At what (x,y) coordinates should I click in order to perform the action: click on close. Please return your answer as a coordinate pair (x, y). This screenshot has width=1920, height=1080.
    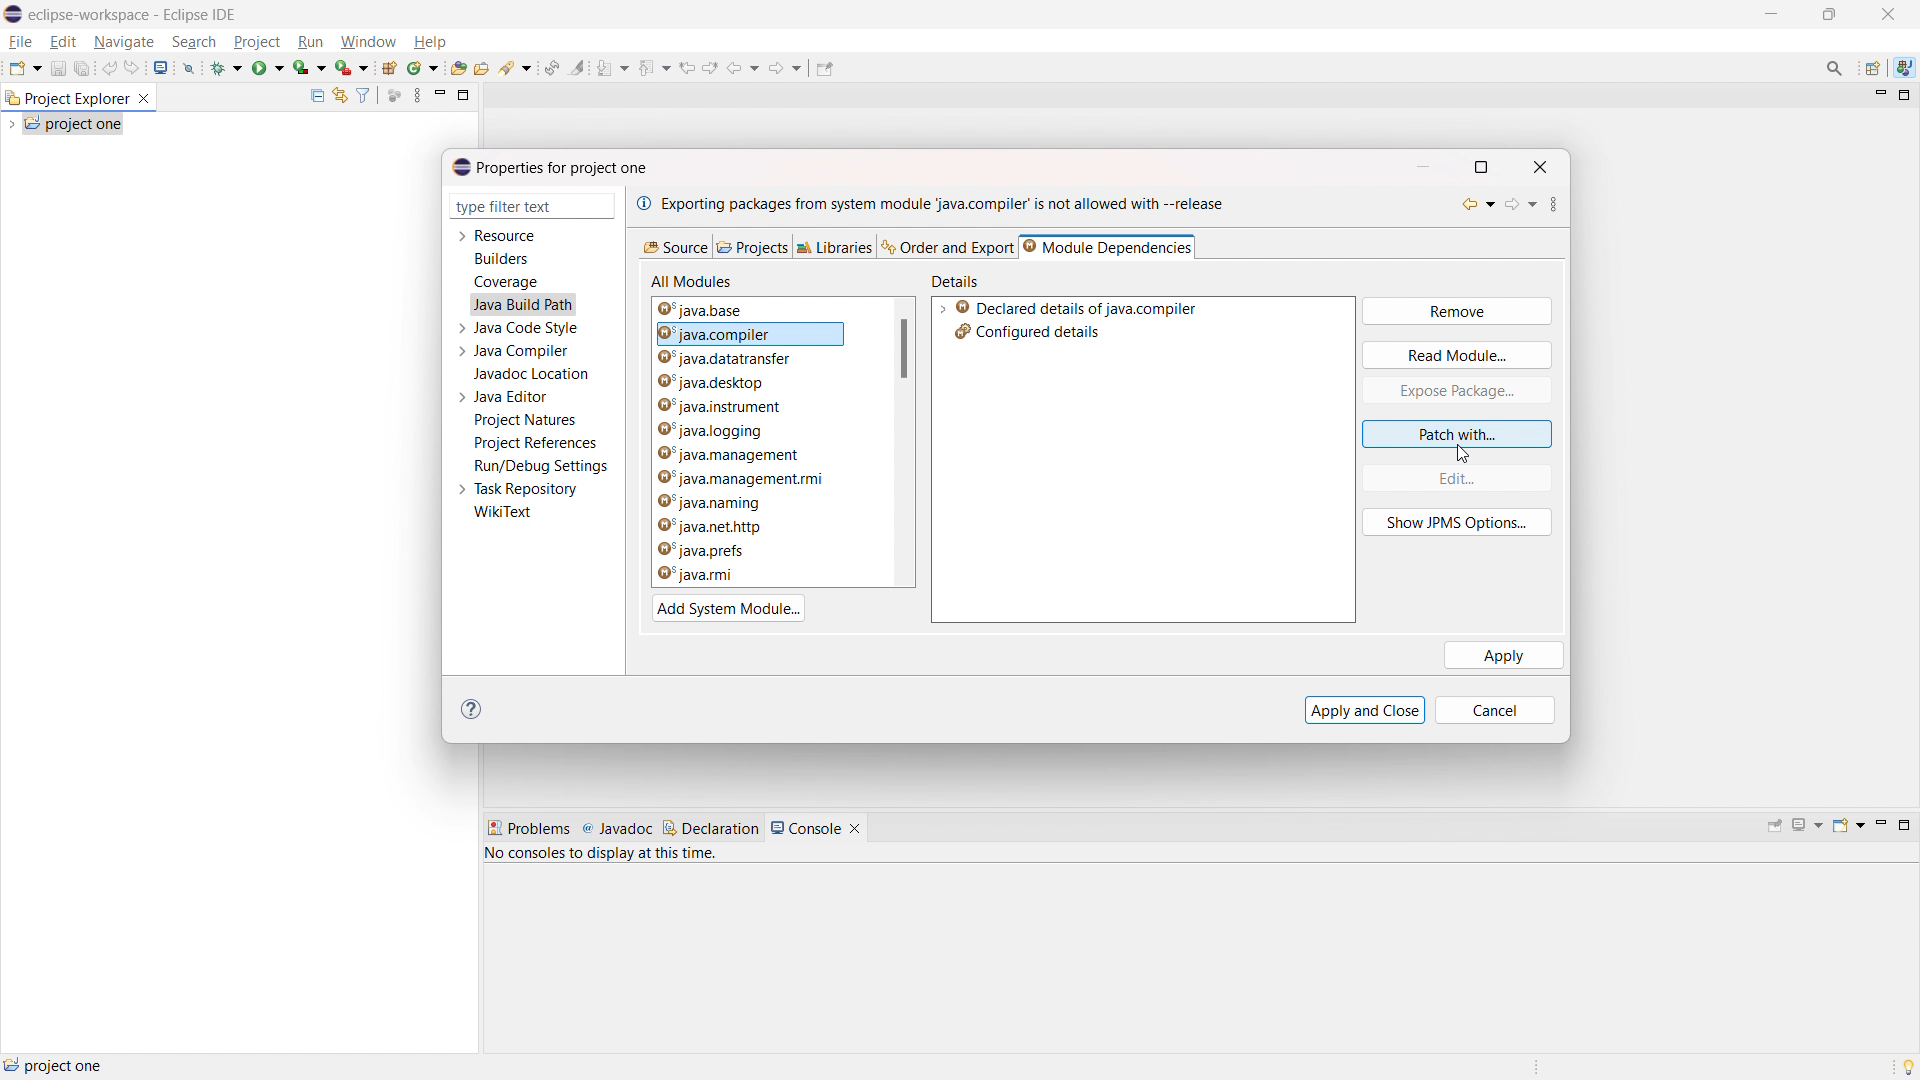
    Looking at the image, I should click on (1888, 14).